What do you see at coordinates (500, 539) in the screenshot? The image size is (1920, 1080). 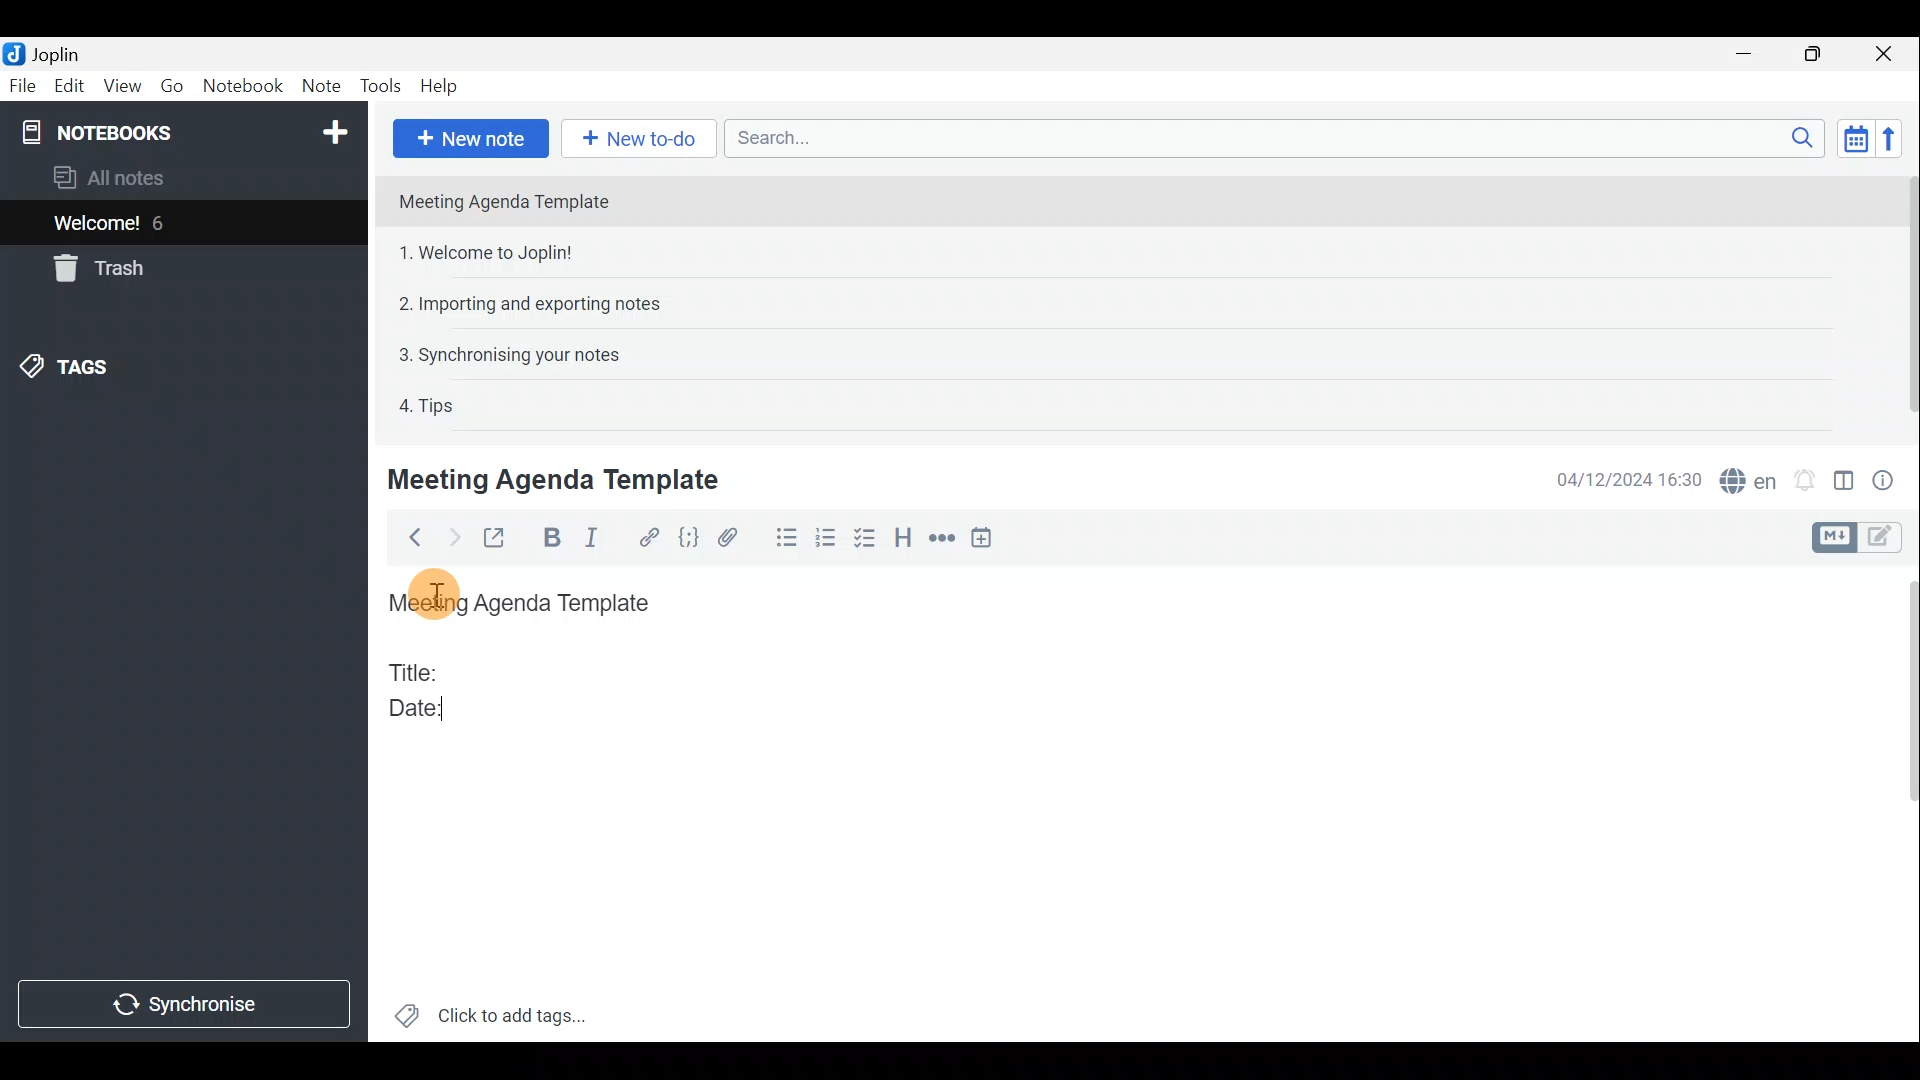 I see `Toggle external editing` at bounding box center [500, 539].